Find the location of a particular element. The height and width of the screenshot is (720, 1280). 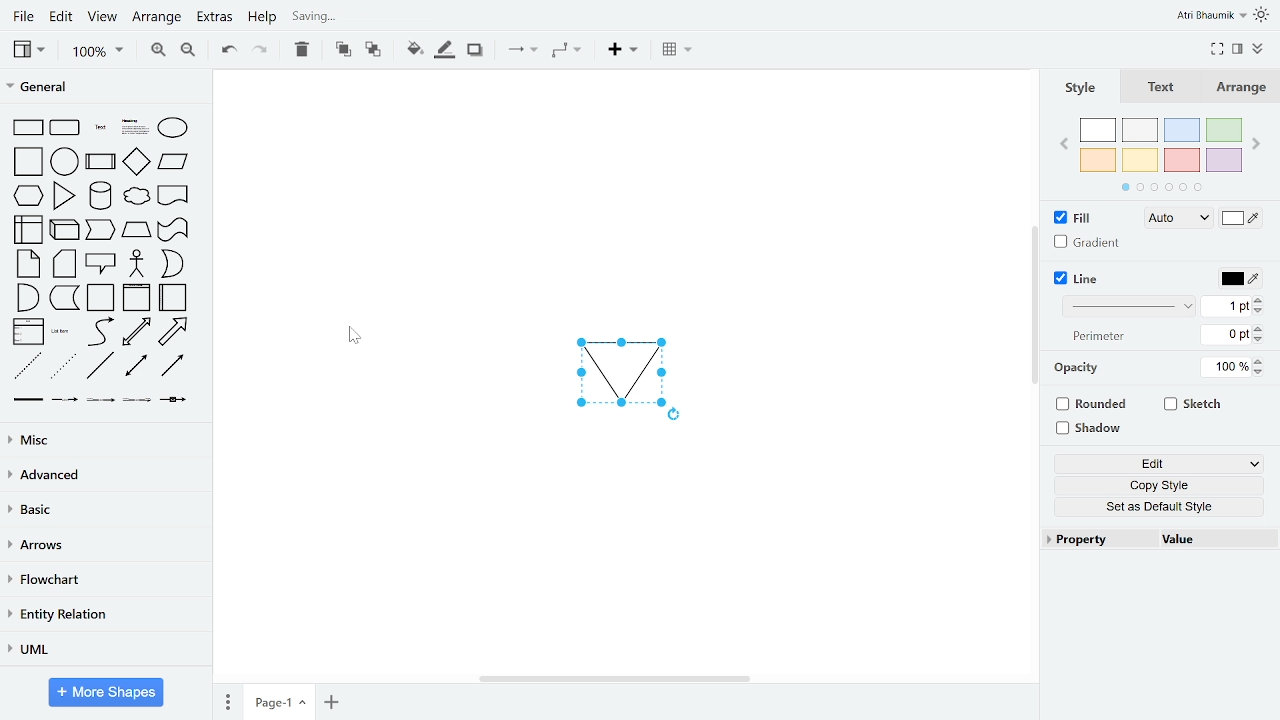

pages is located at coordinates (227, 701).